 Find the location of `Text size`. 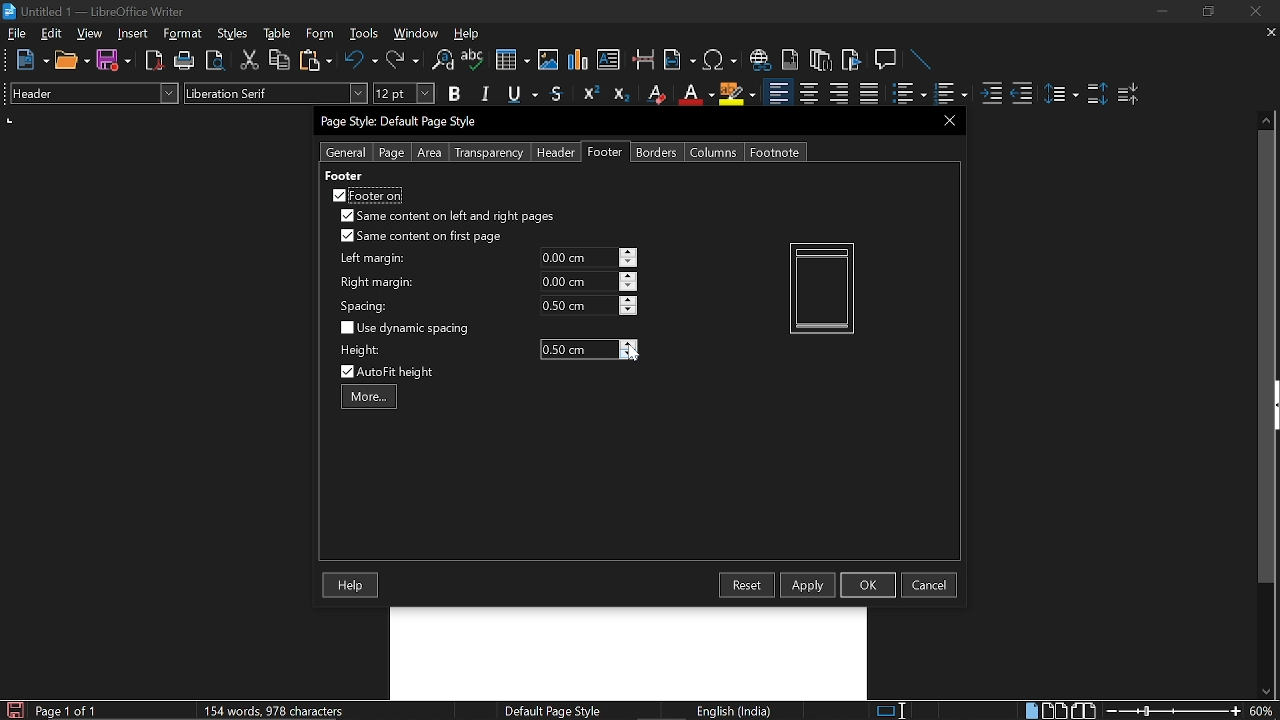

Text size is located at coordinates (403, 93).